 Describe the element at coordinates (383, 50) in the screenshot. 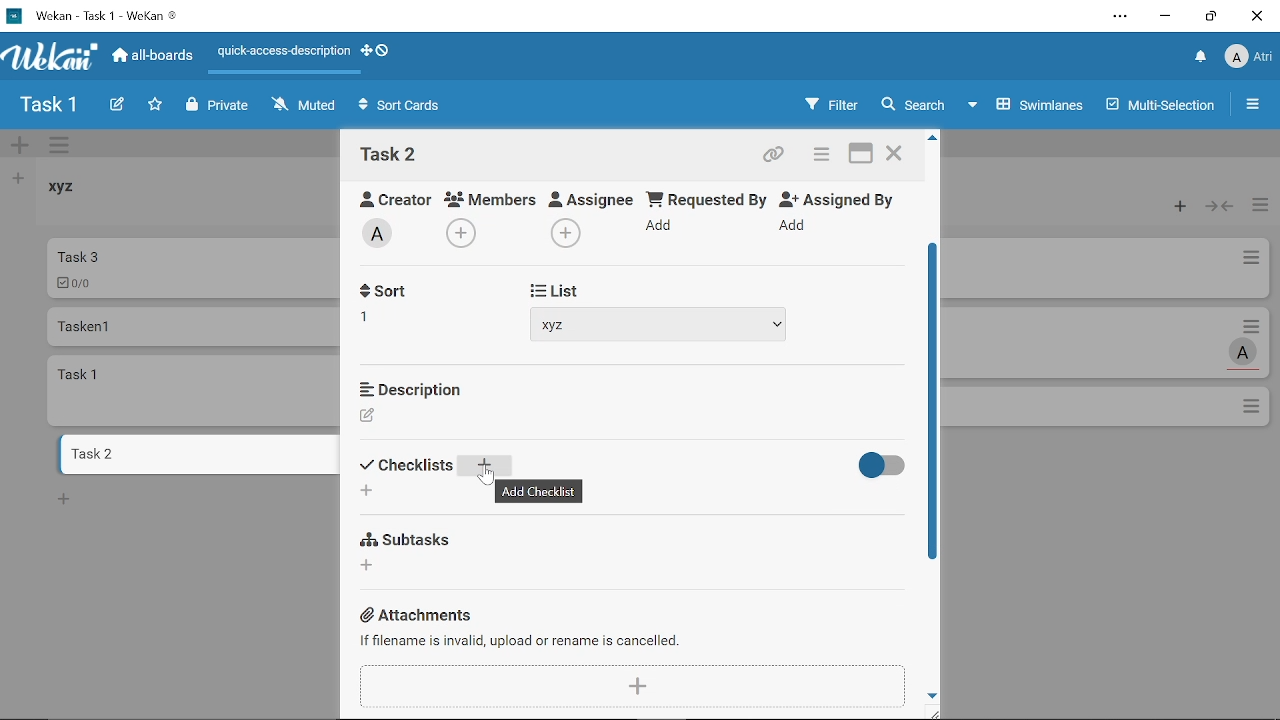

I see `Show desktop drag handlws` at that location.